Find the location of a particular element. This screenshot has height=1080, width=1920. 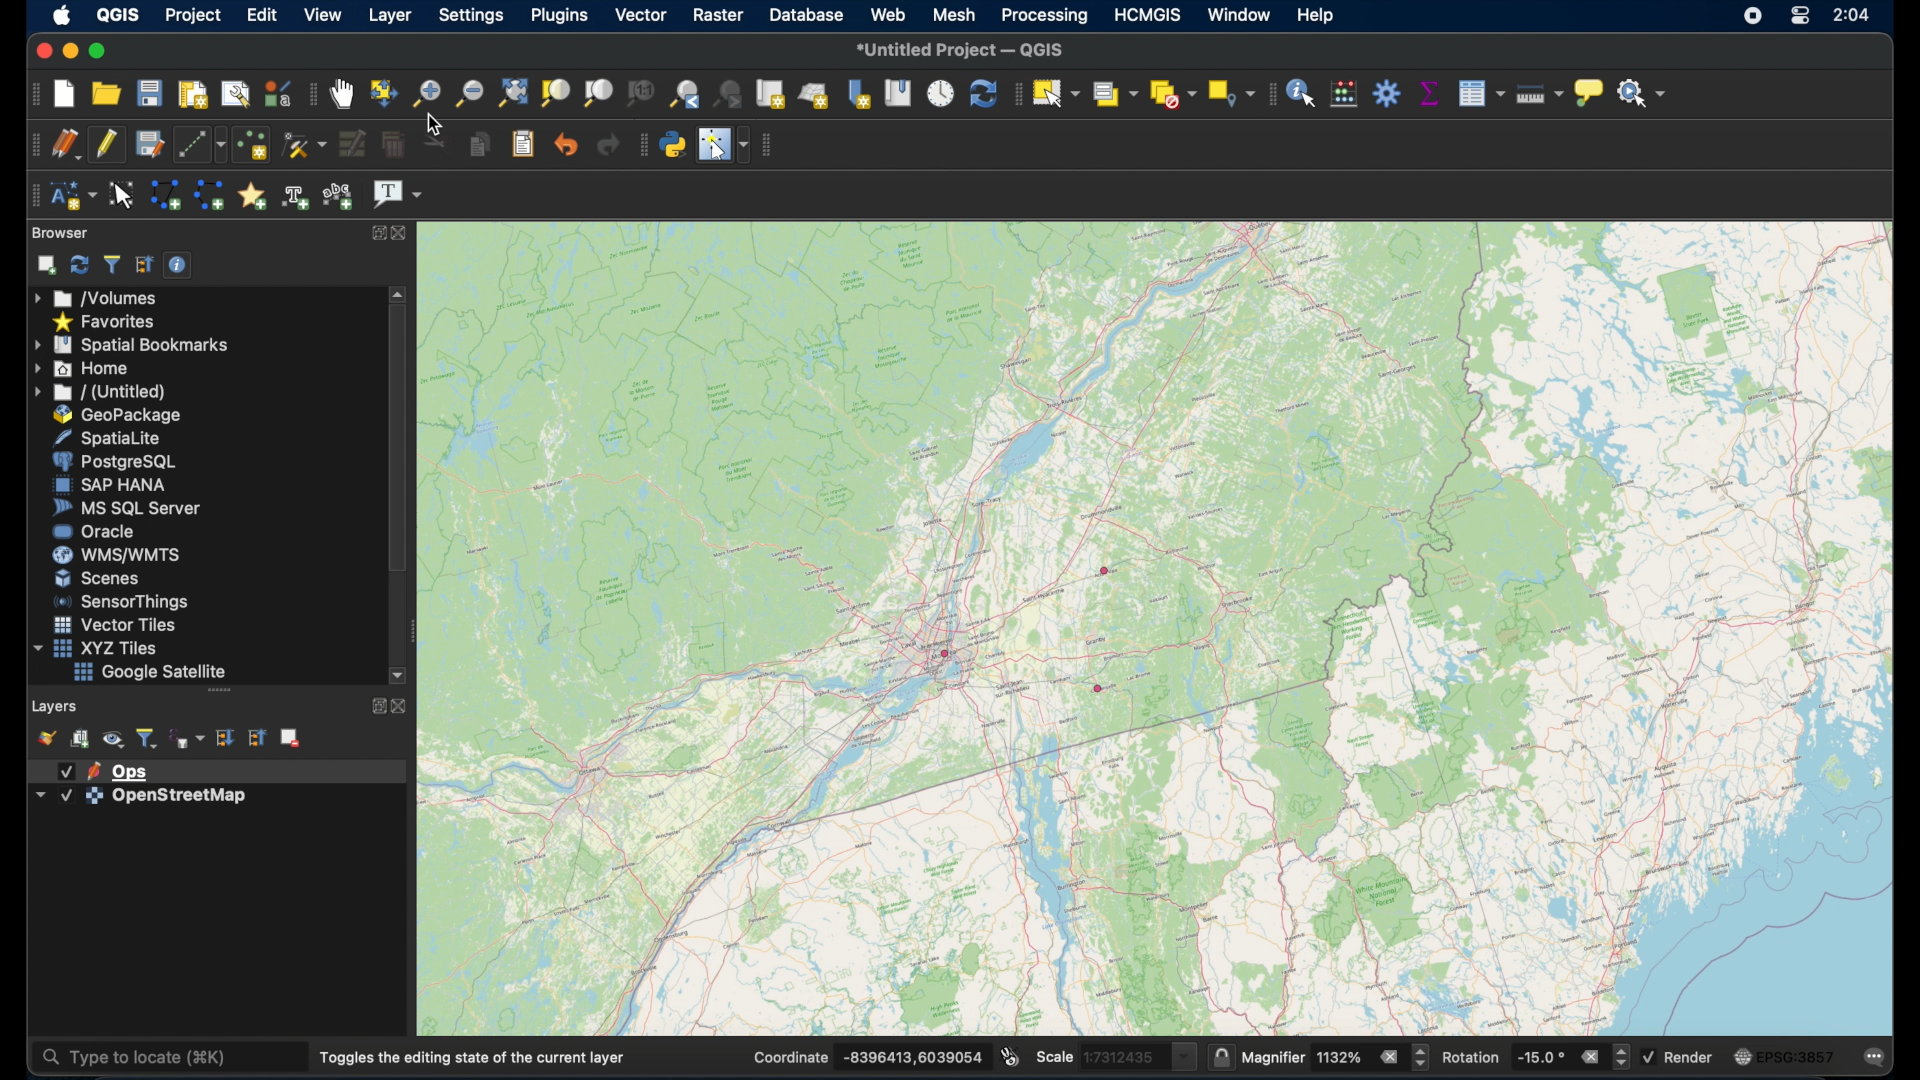

project toolbar is located at coordinates (31, 96).